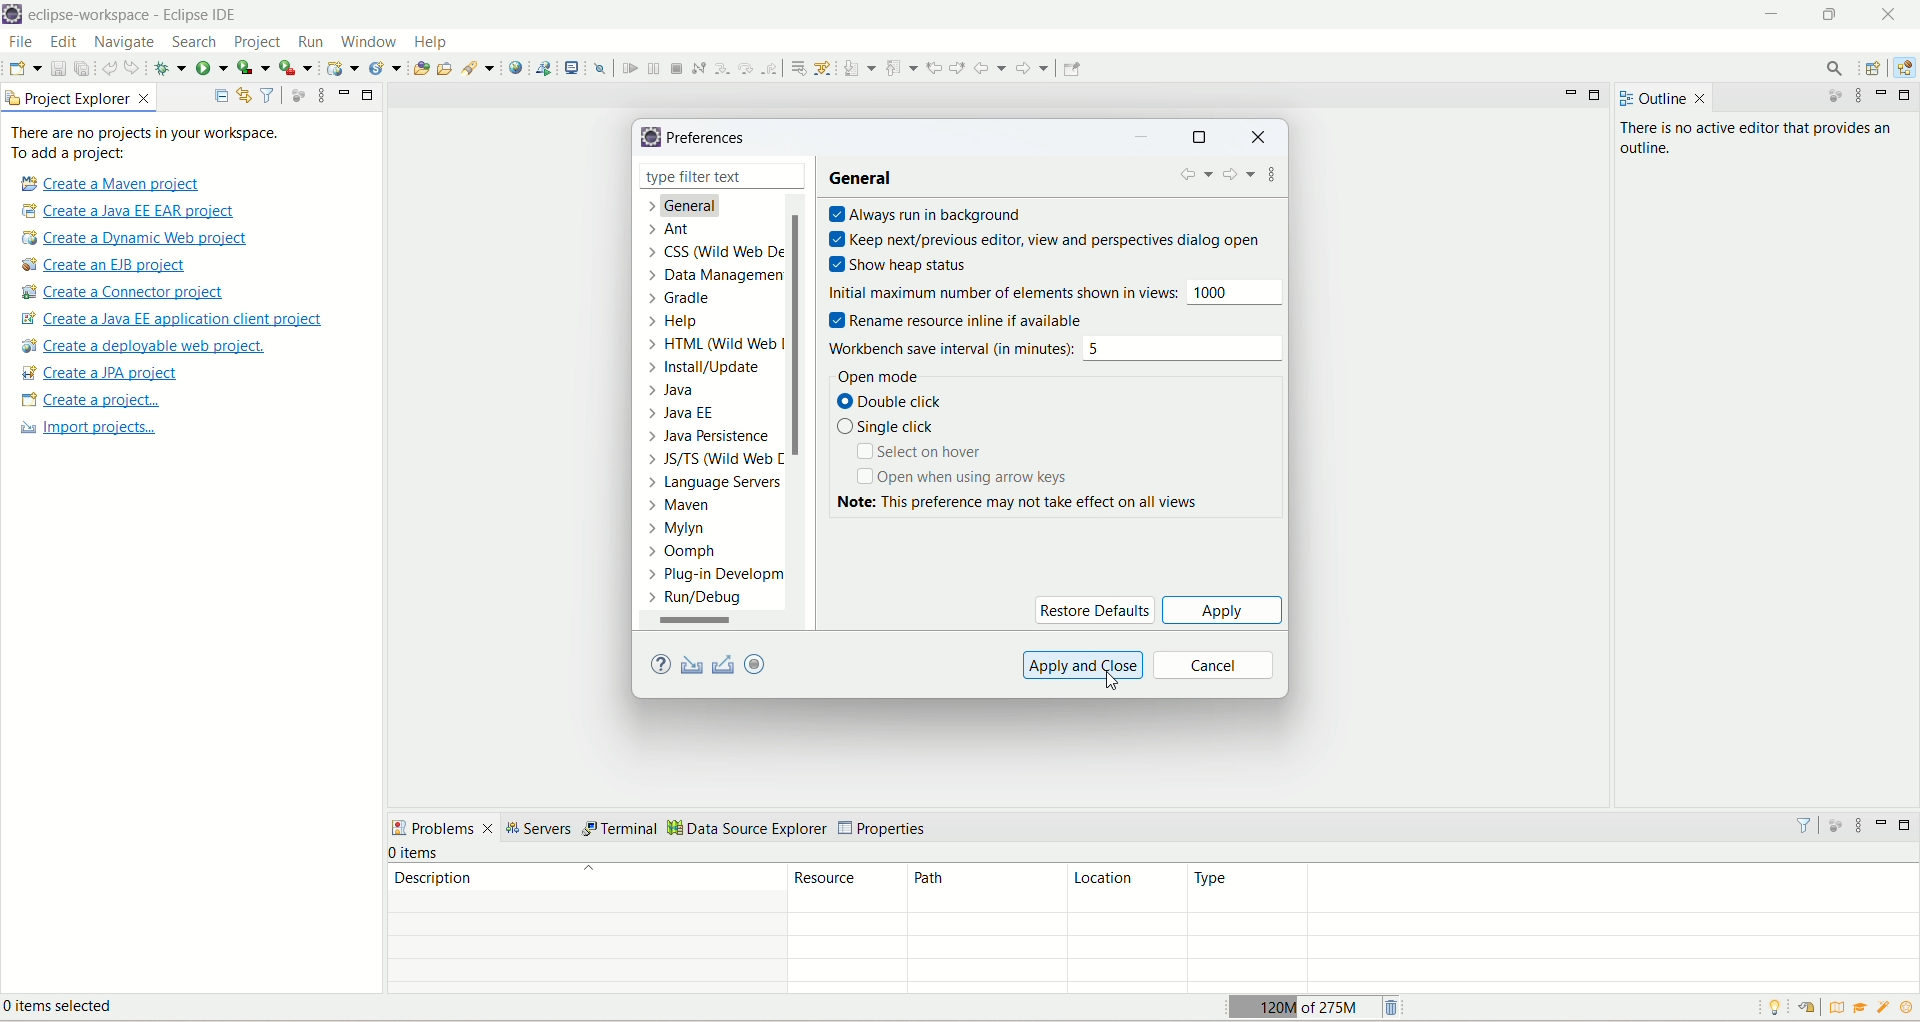 This screenshot has width=1920, height=1022. What do you see at coordinates (24, 68) in the screenshot?
I see `new` at bounding box center [24, 68].